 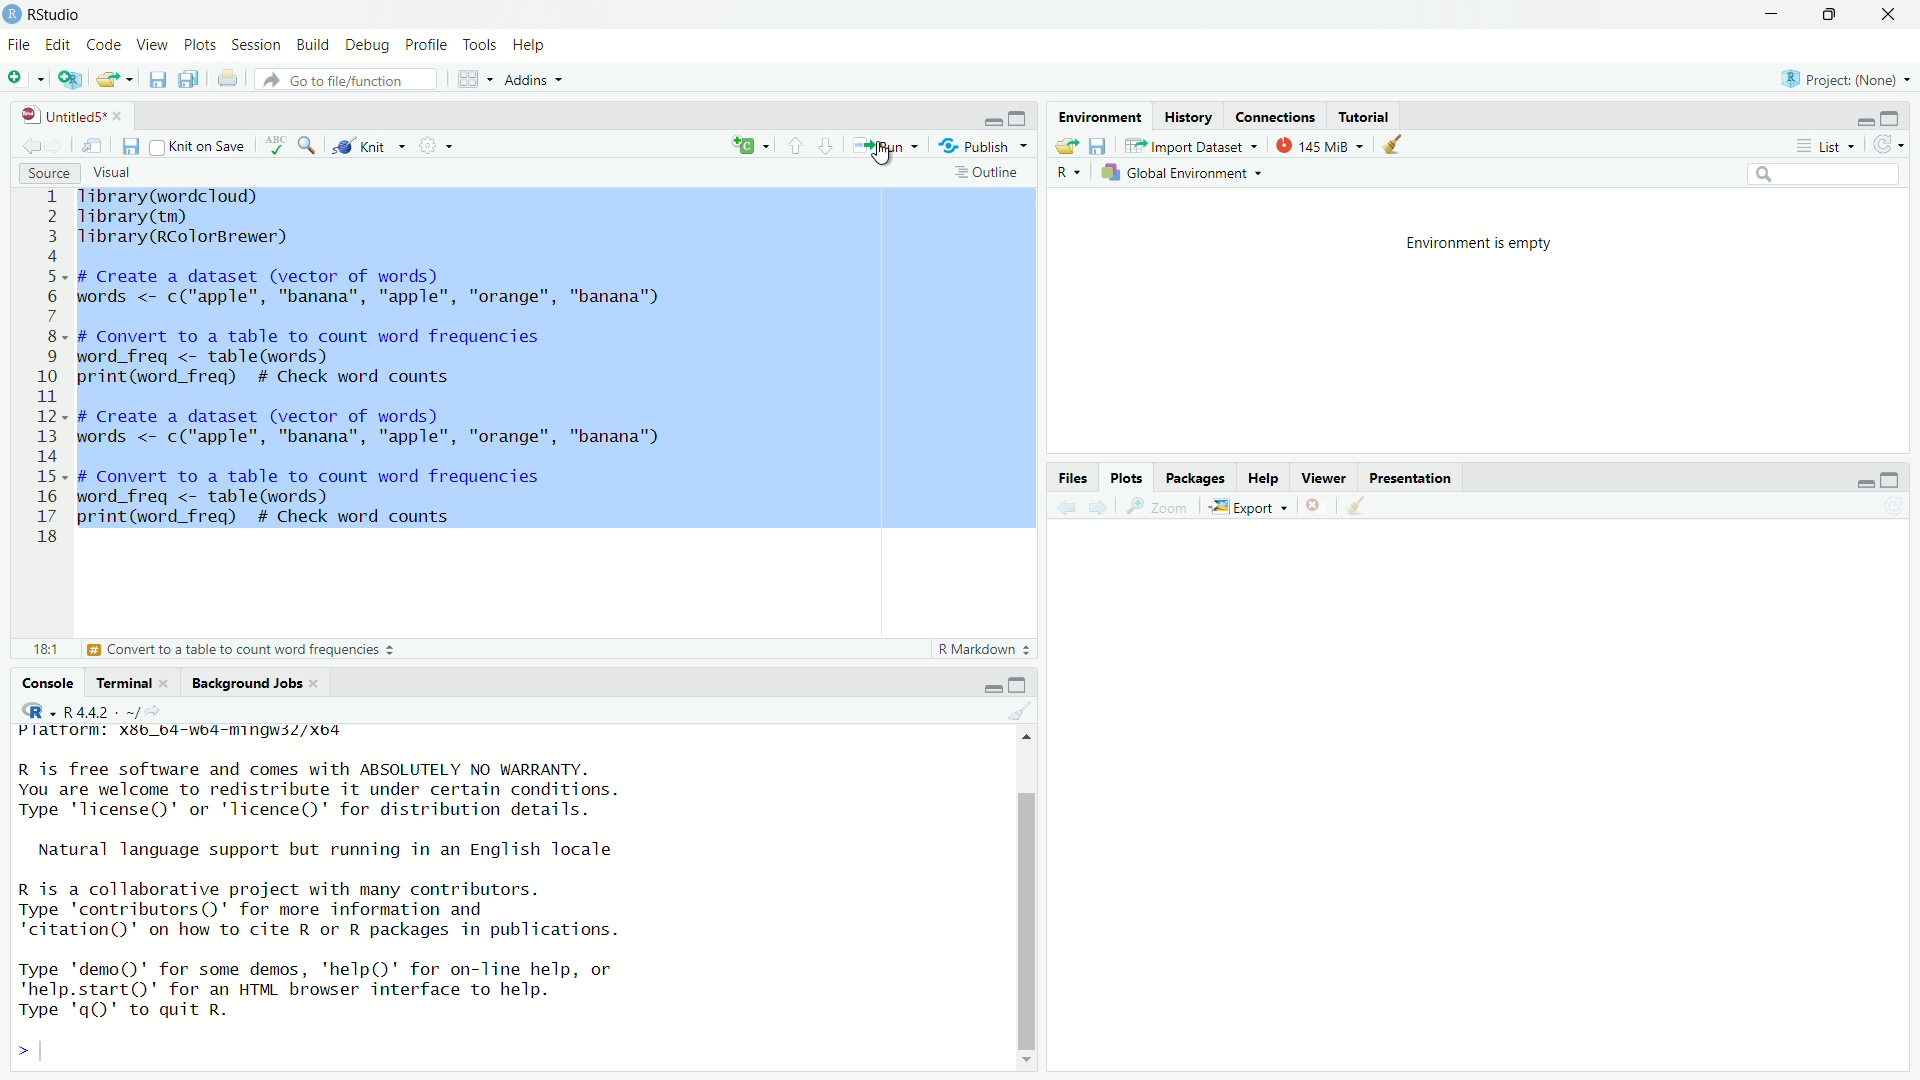 I want to click on Convert to a table to count word frequencies, so click(x=242, y=648).